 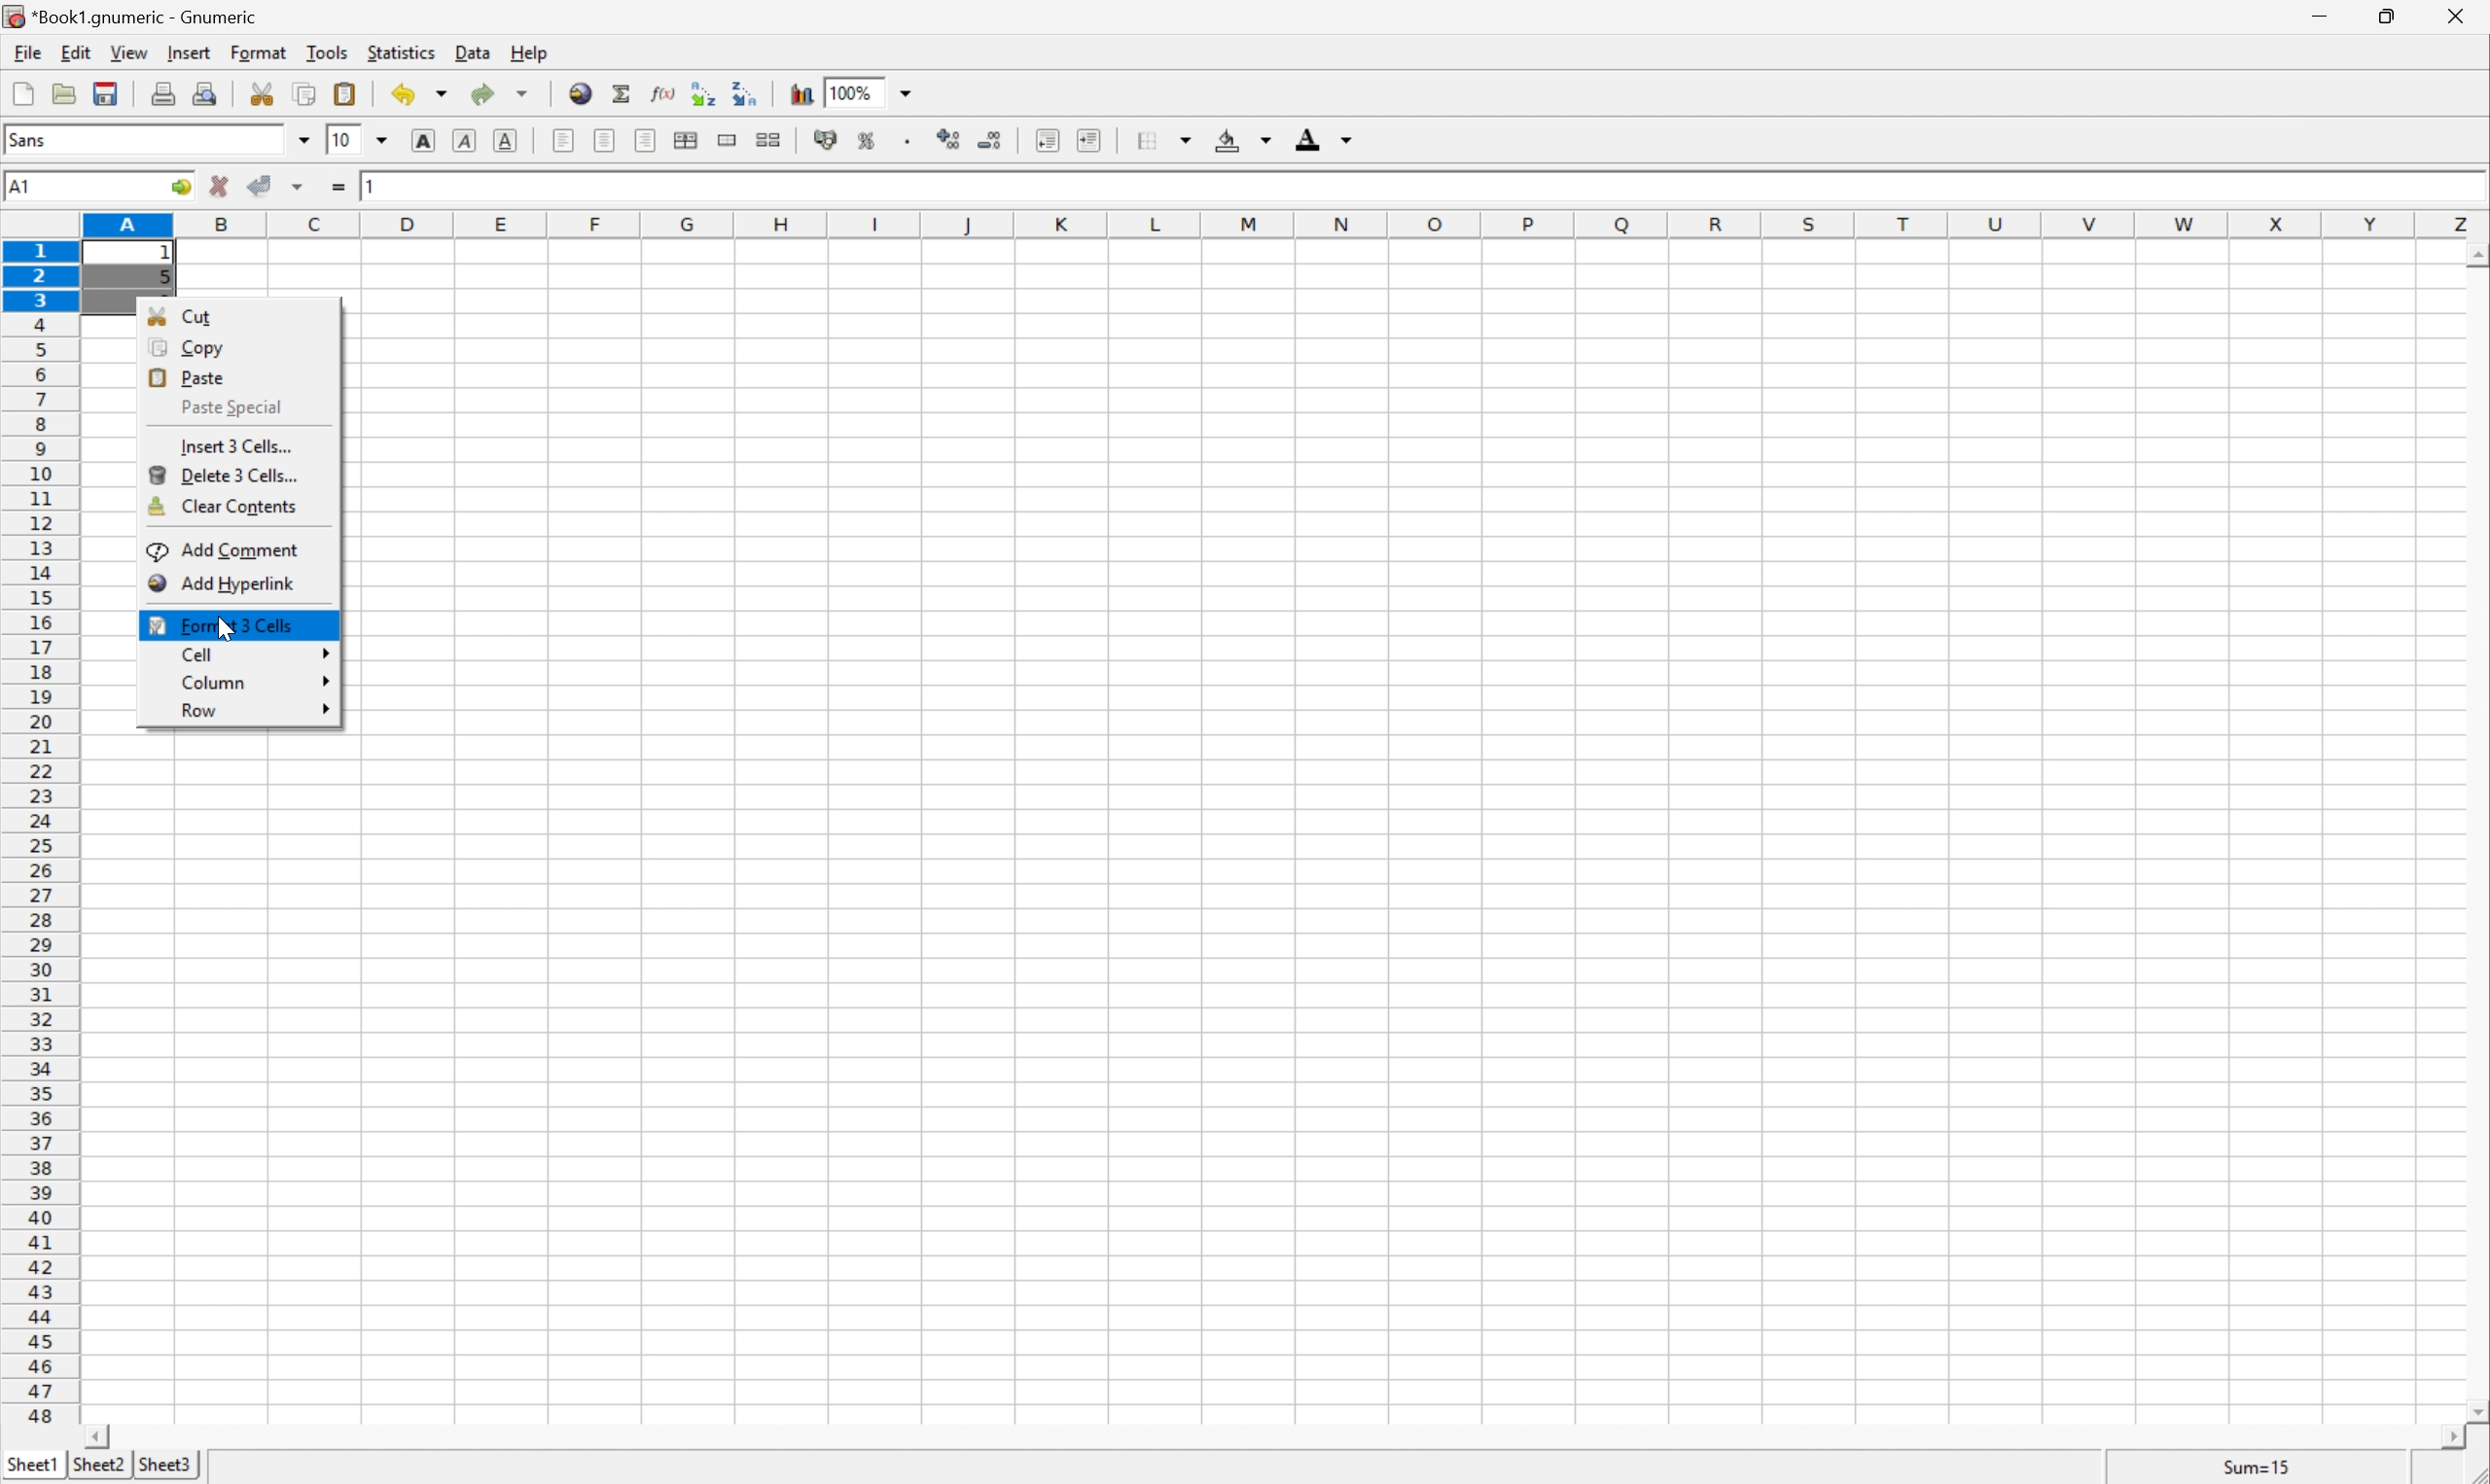 I want to click on bold, so click(x=428, y=141).